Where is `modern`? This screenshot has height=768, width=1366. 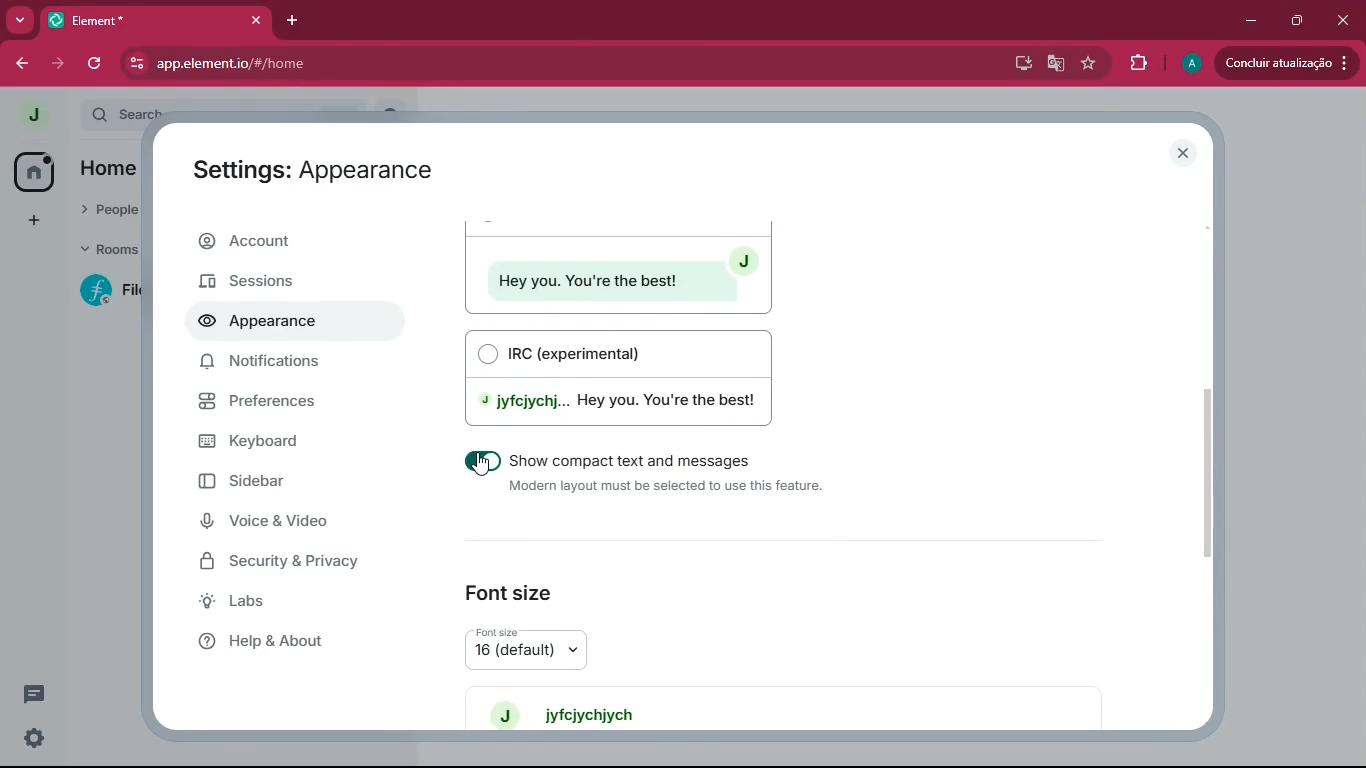 modern is located at coordinates (617, 266).